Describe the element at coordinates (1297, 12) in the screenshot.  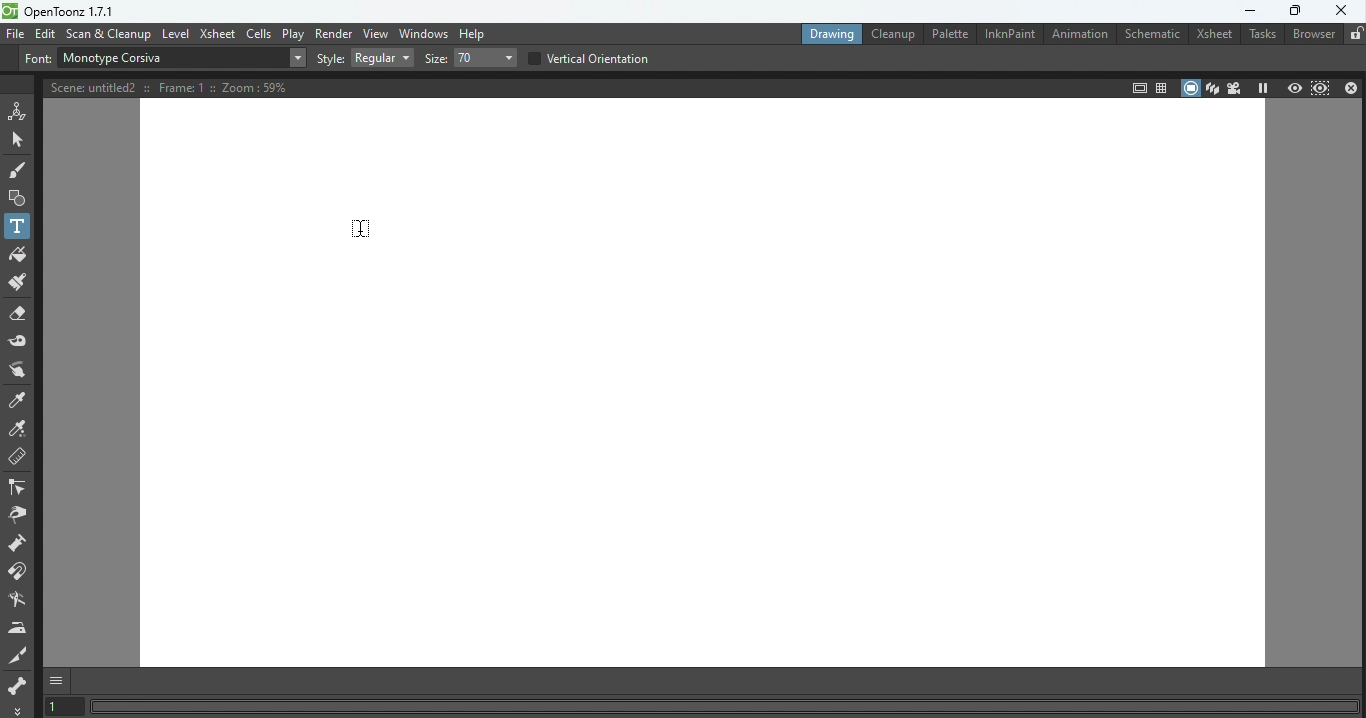
I see `Maximize` at that location.